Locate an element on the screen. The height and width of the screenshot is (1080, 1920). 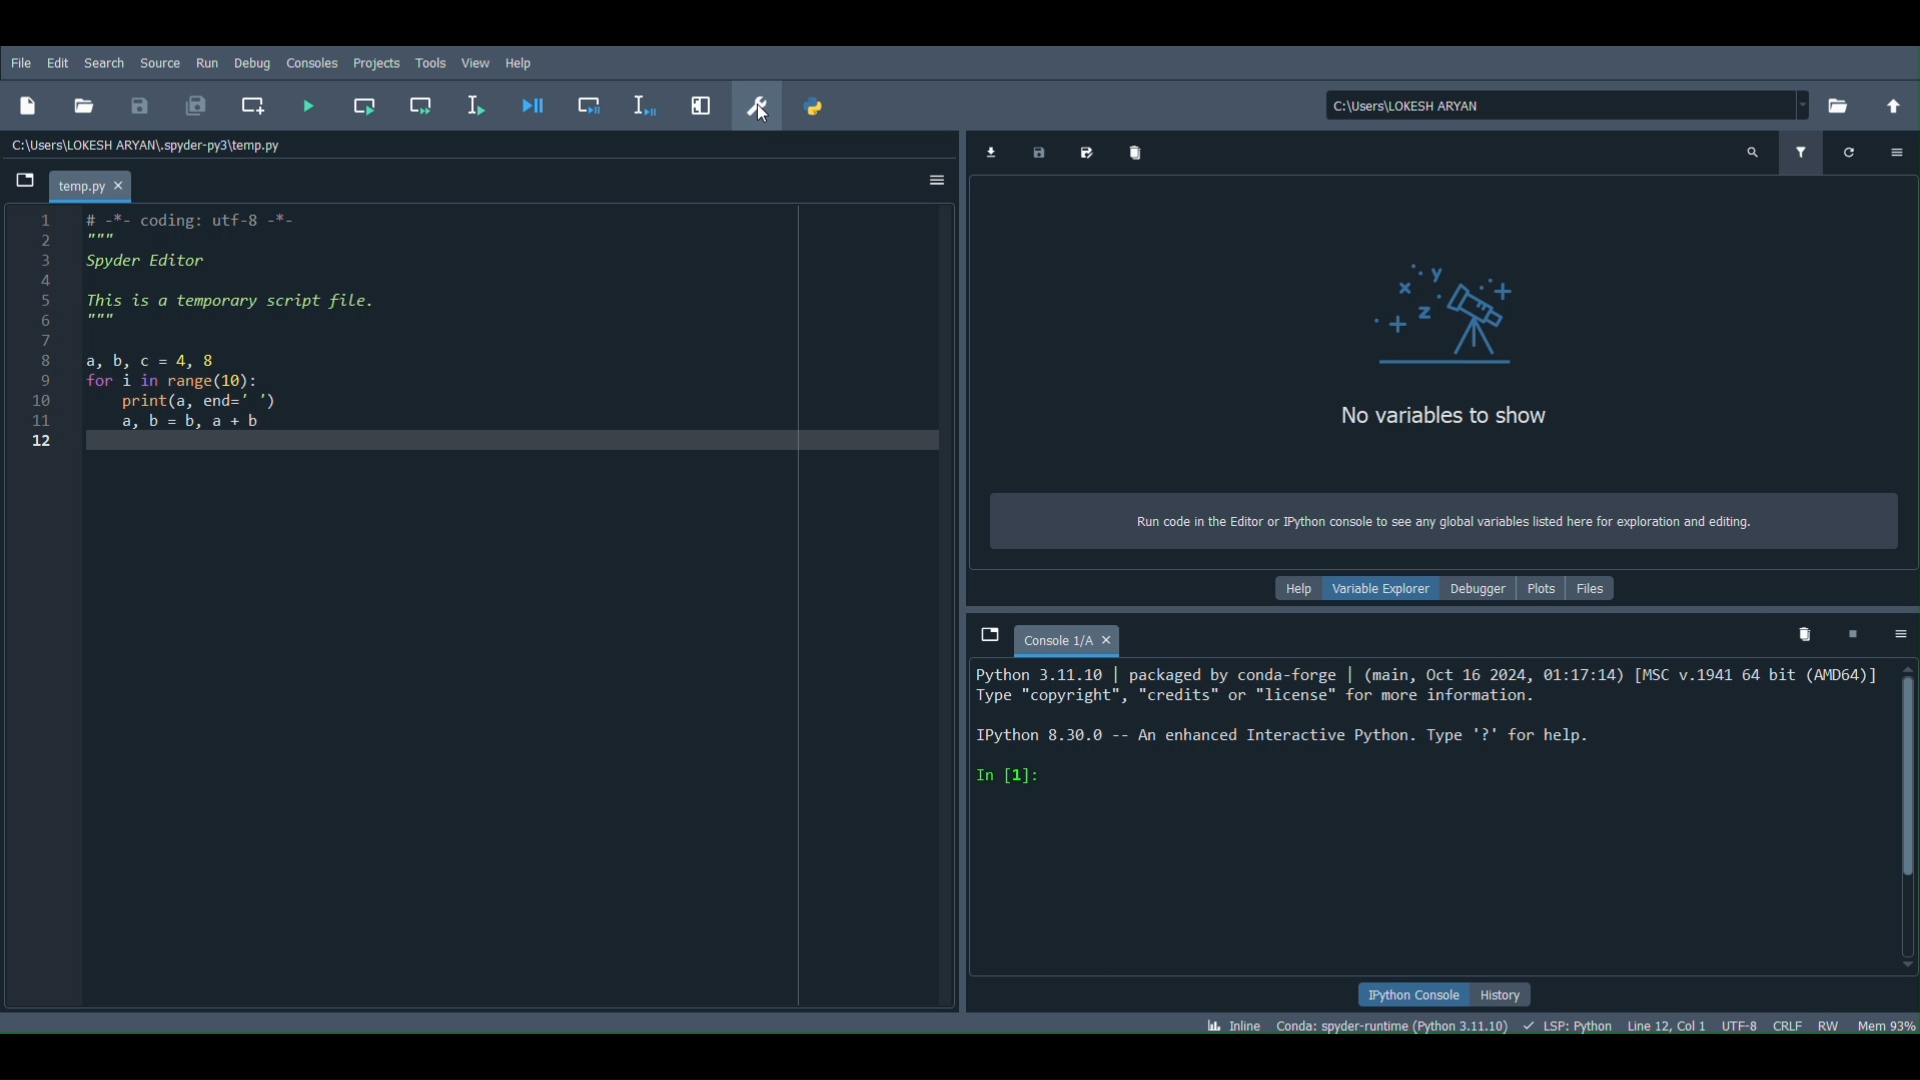
Remove all variables is located at coordinates (1148, 153).